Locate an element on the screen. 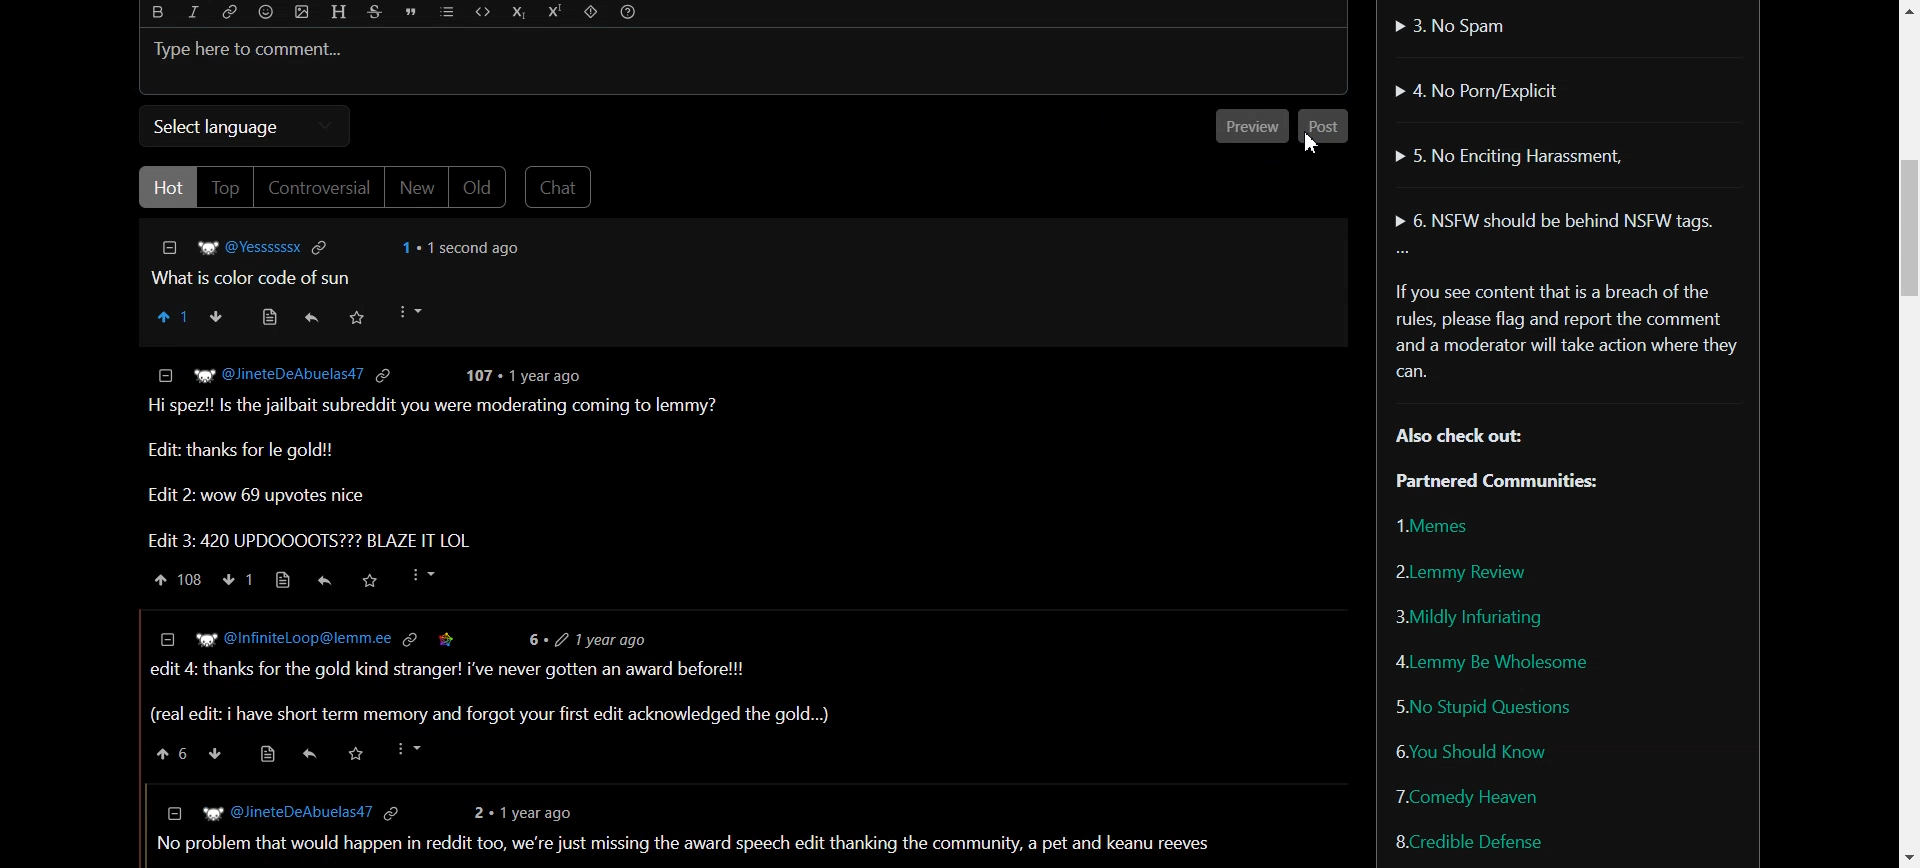  @JineteDeAbuelas47 is located at coordinates (297, 371).